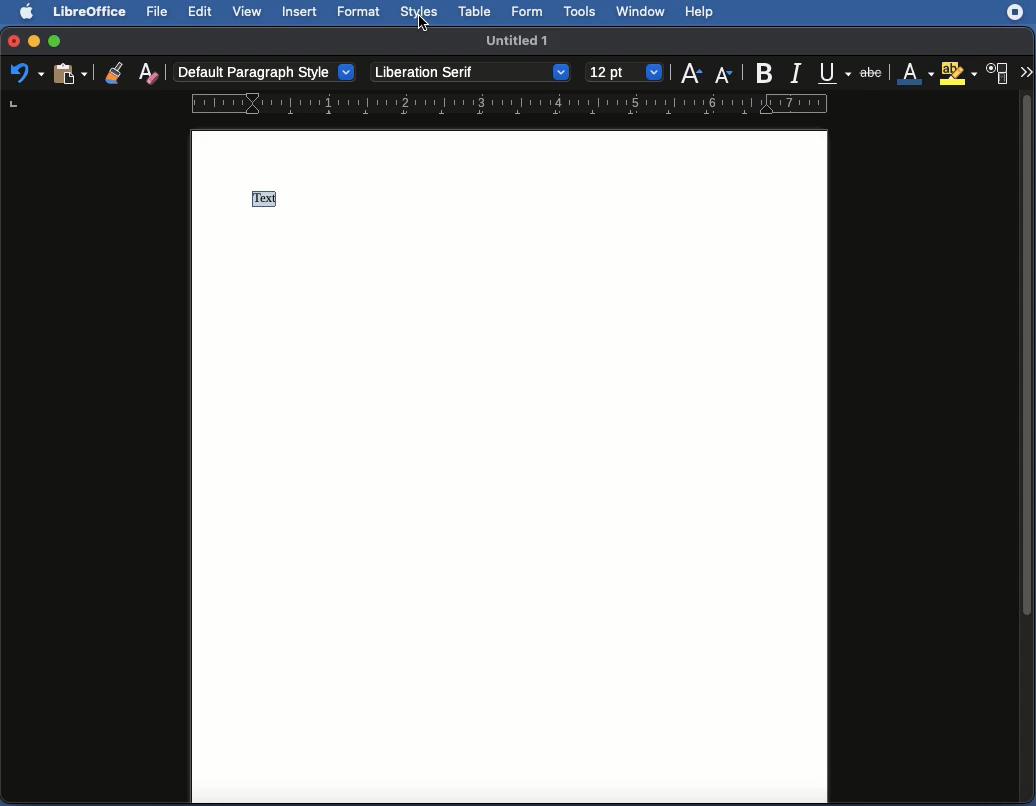 This screenshot has height=806, width=1036. I want to click on Close, so click(12, 41).